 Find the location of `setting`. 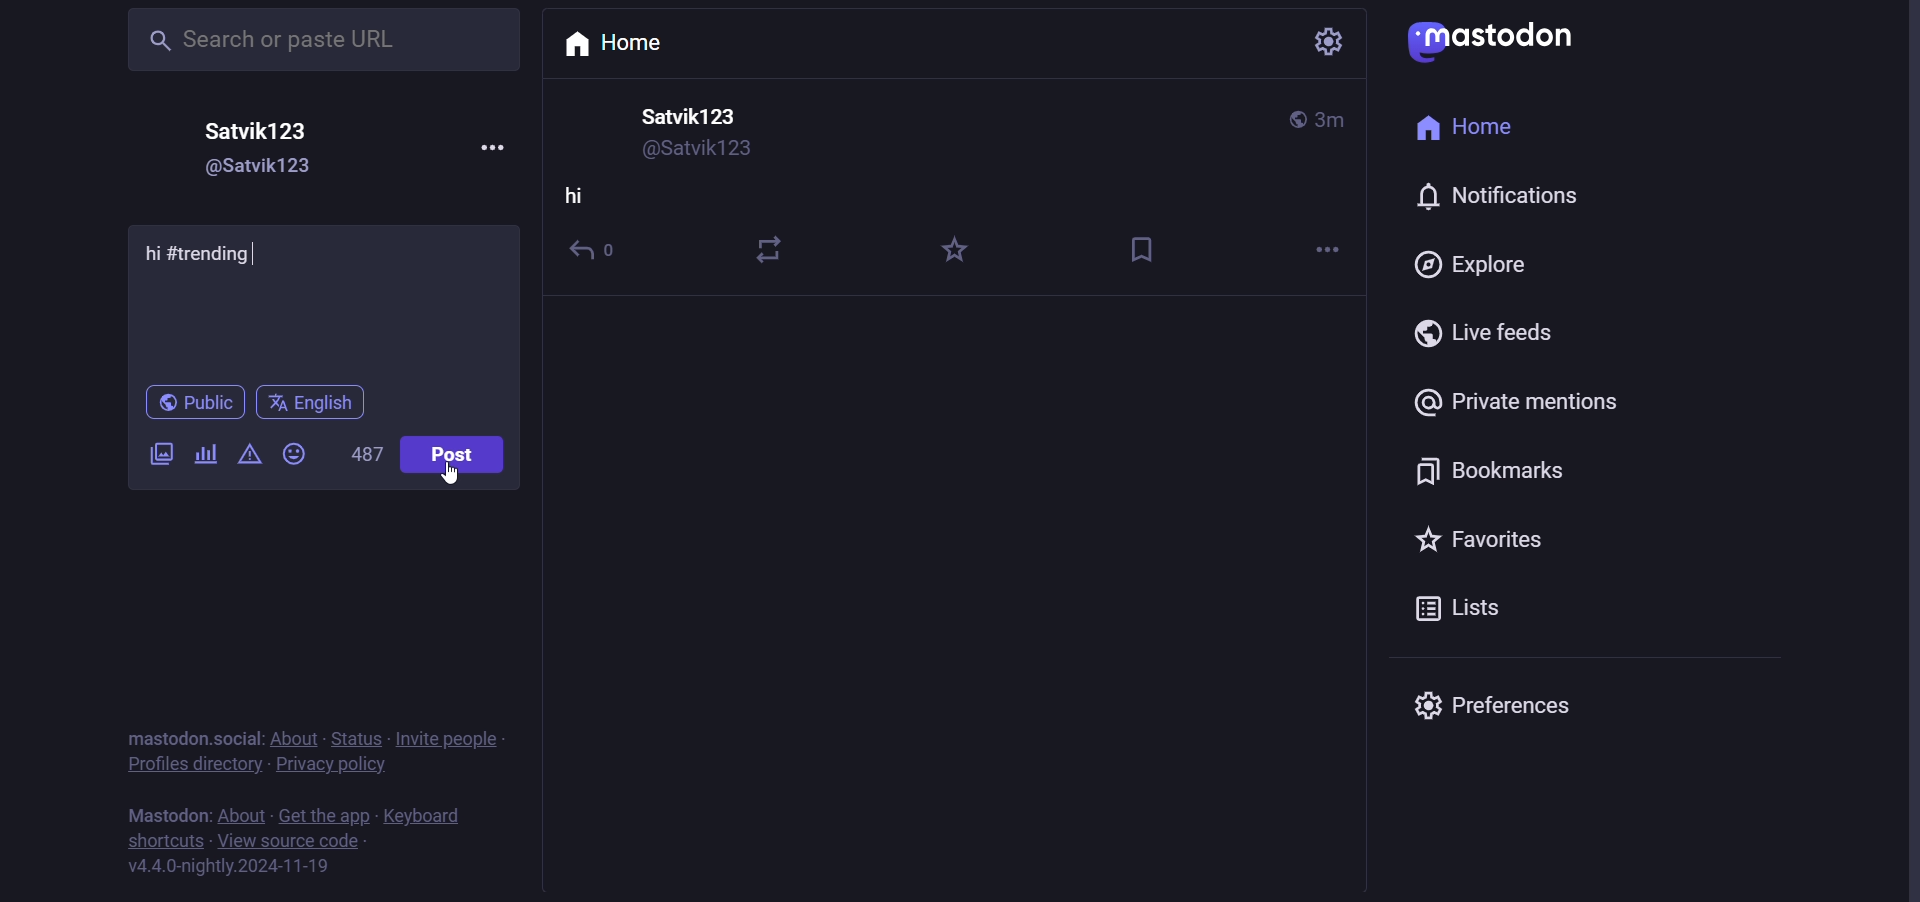

setting is located at coordinates (1324, 46).